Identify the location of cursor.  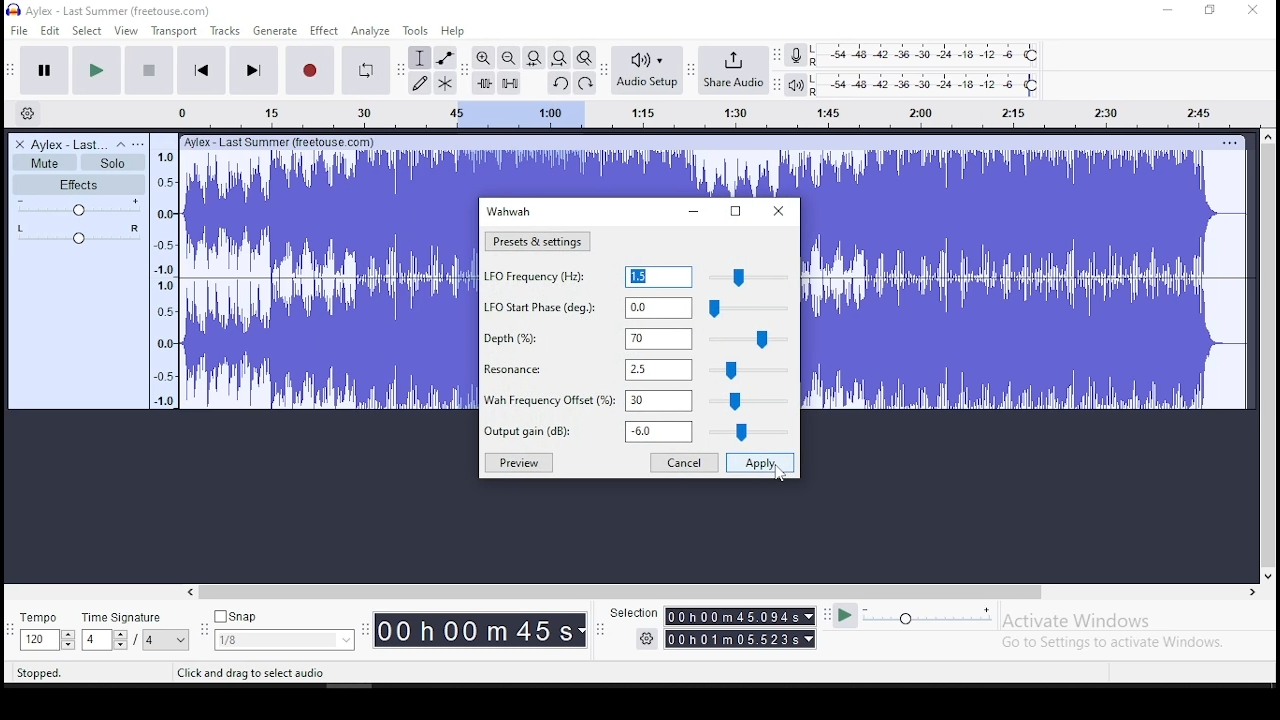
(783, 474).